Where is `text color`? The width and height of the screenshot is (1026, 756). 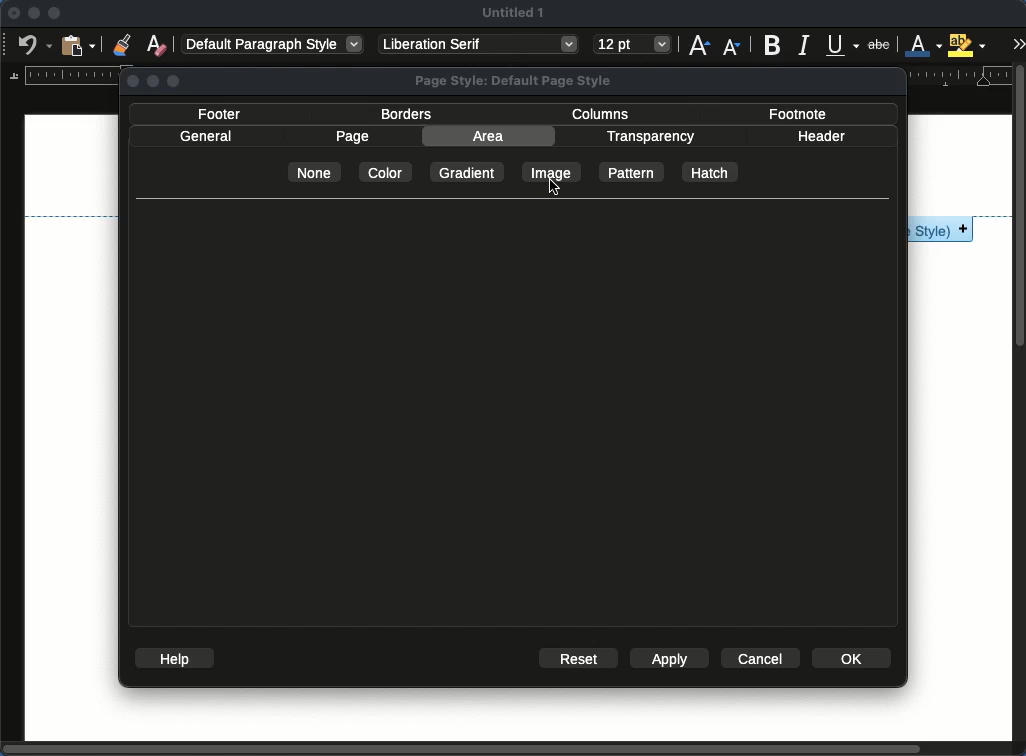
text color is located at coordinates (924, 45).